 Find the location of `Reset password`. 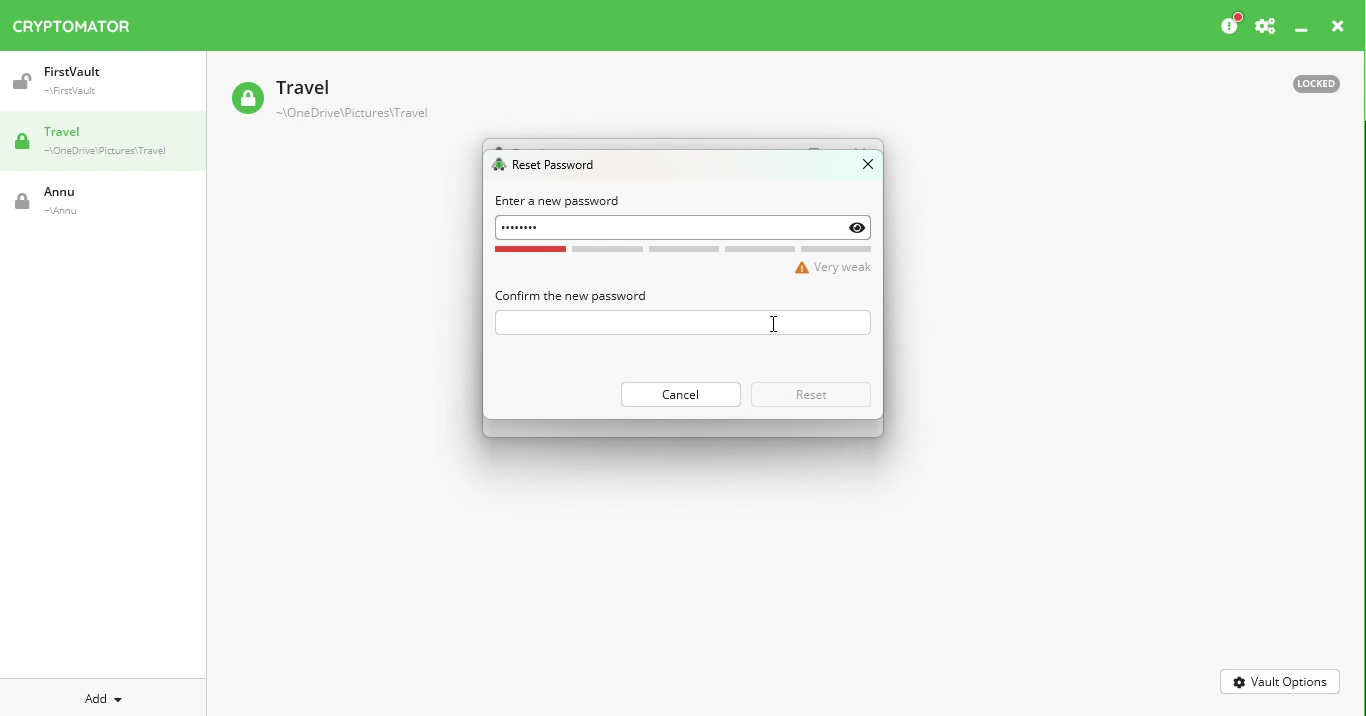

Reset password is located at coordinates (549, 166).